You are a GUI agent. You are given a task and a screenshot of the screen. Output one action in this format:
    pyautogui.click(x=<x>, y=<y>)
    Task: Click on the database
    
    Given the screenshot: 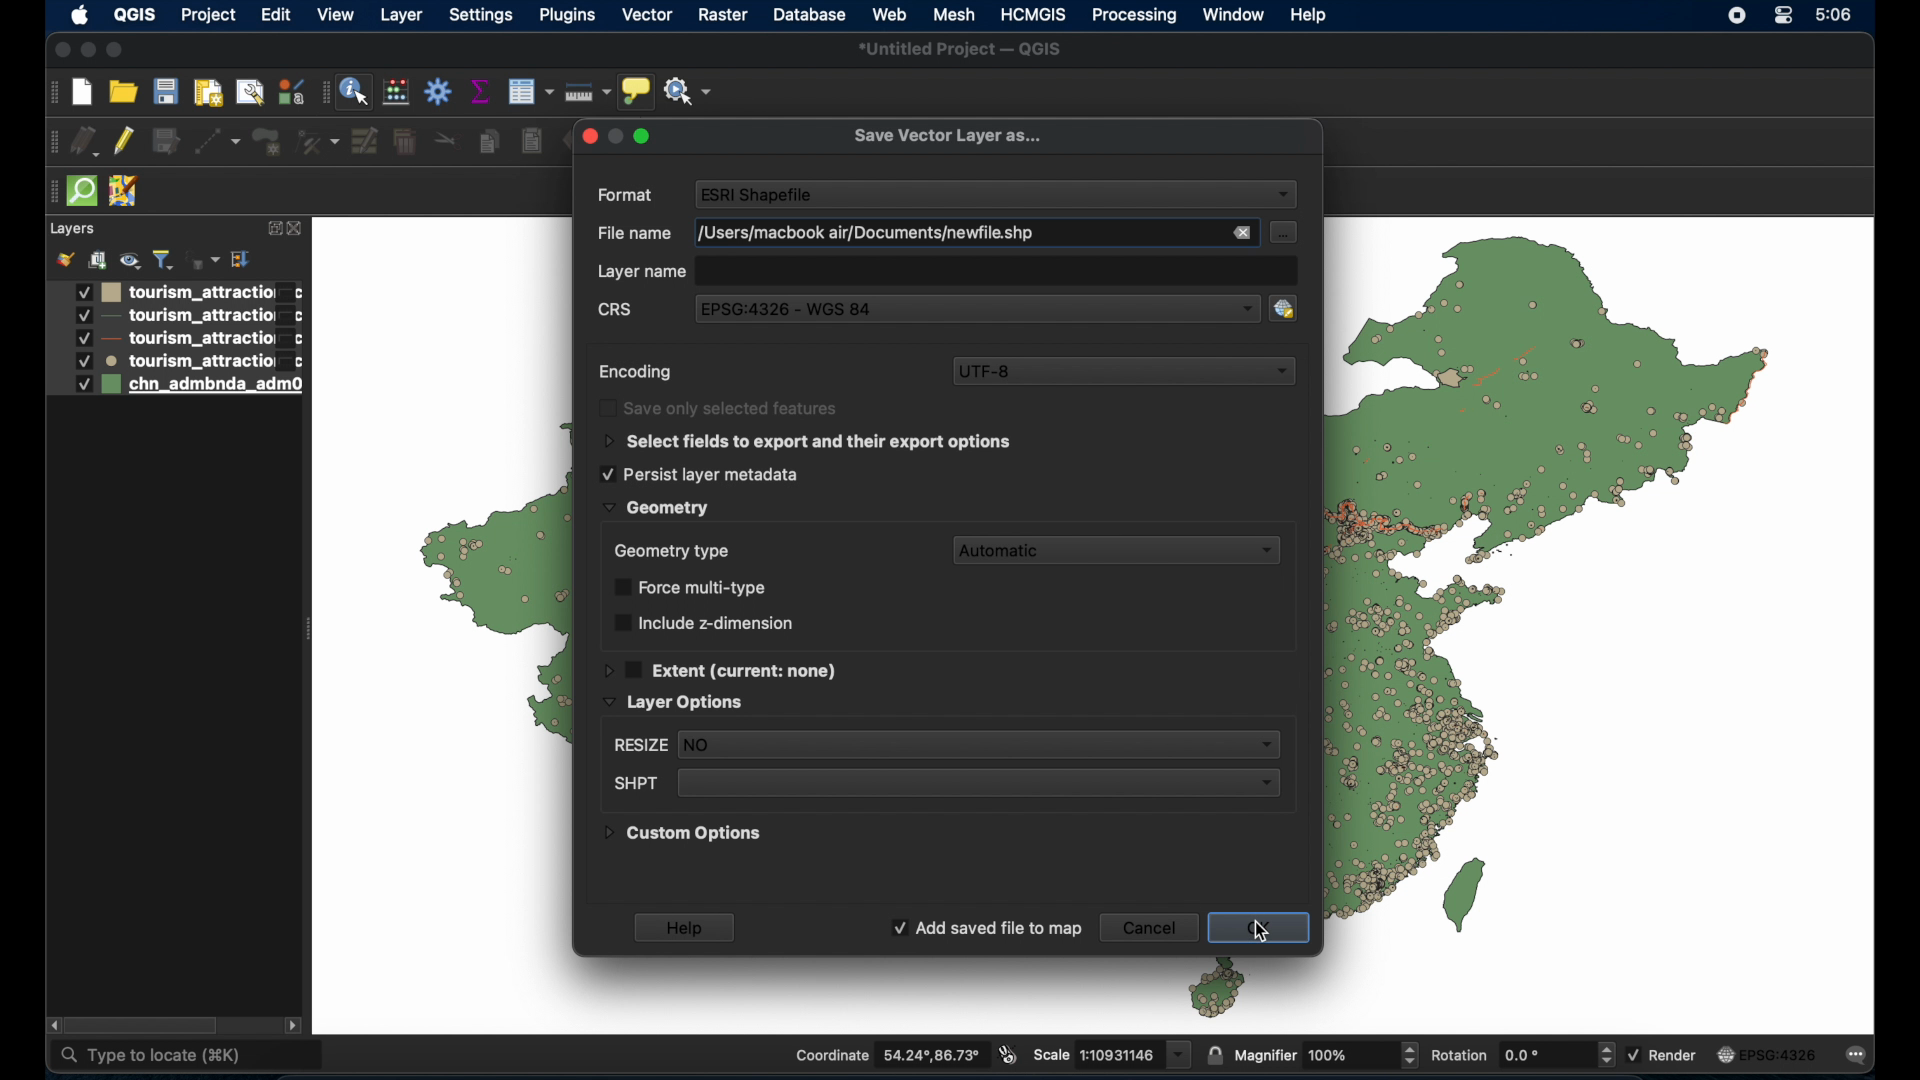 What is the action you would take?
    pyautogui.click(x=809, y=15)
    